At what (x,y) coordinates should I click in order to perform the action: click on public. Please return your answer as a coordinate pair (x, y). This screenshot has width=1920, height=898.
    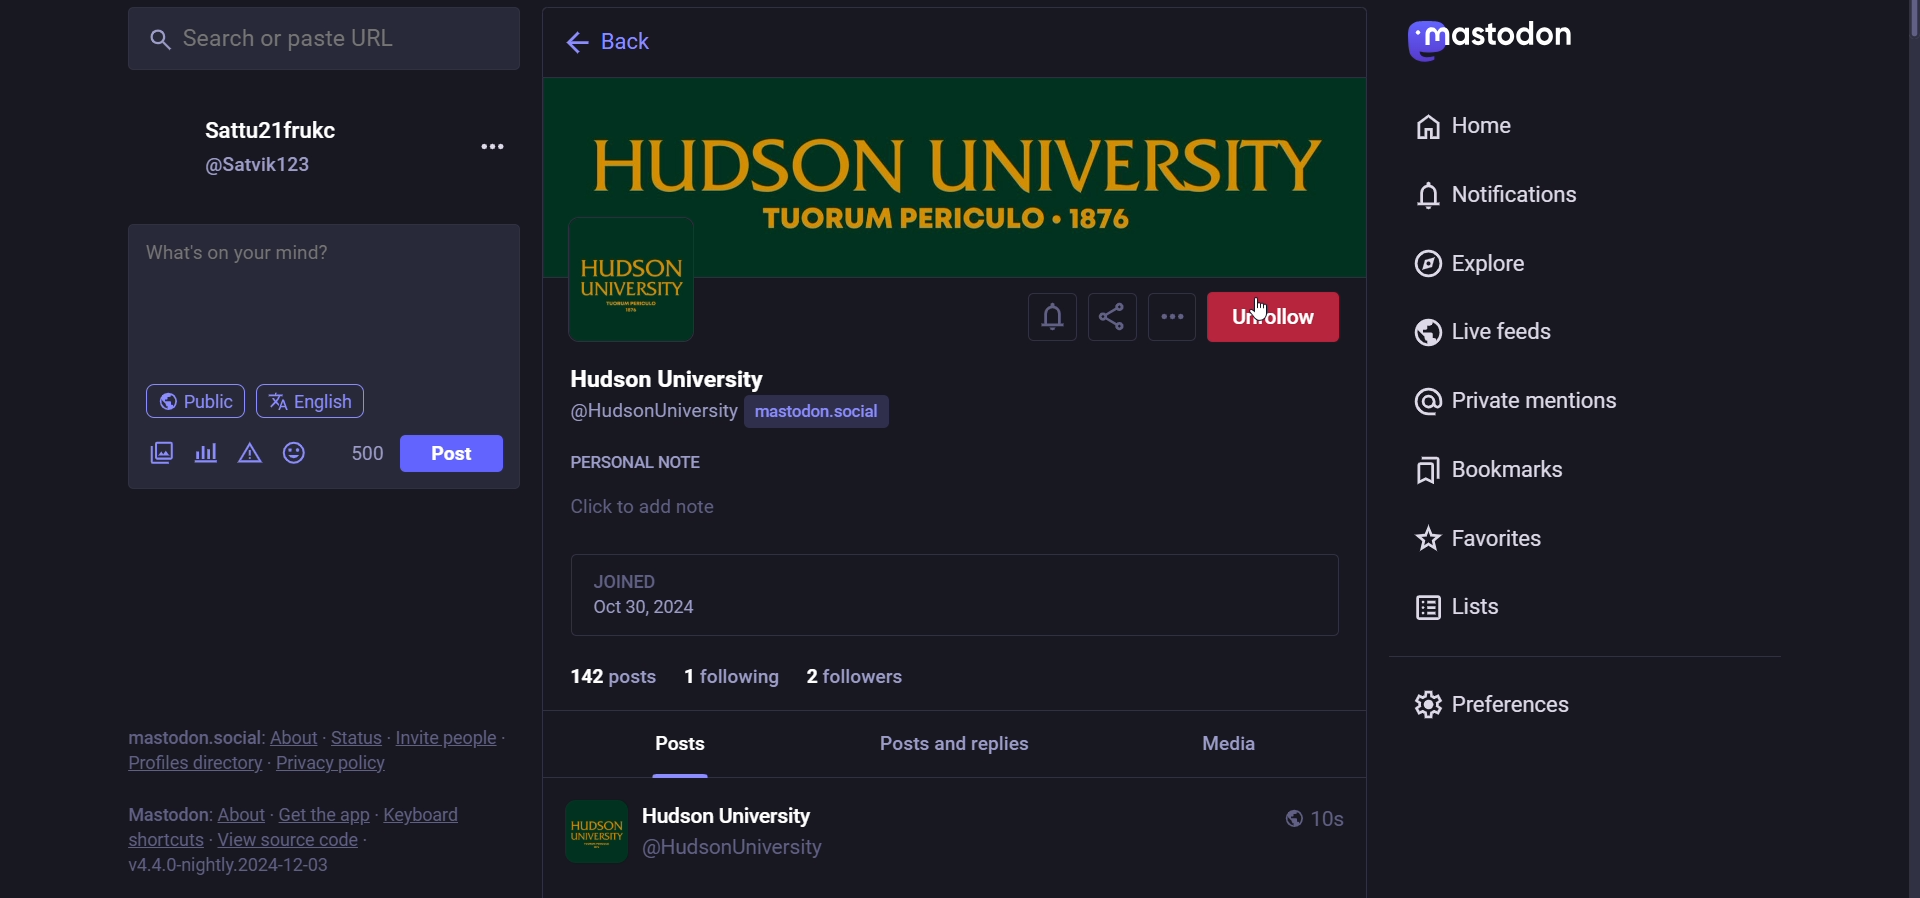
    Looking at the image, I should click on (1289, 818).